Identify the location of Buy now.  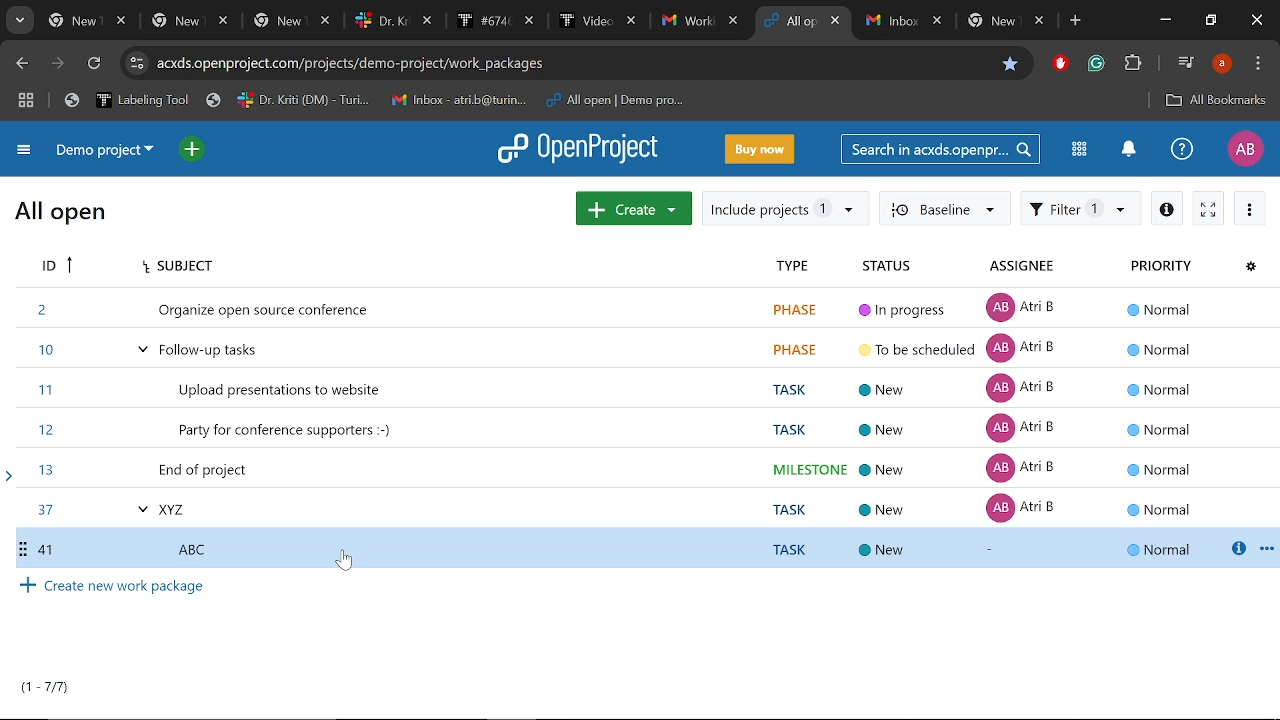
(759, 149).